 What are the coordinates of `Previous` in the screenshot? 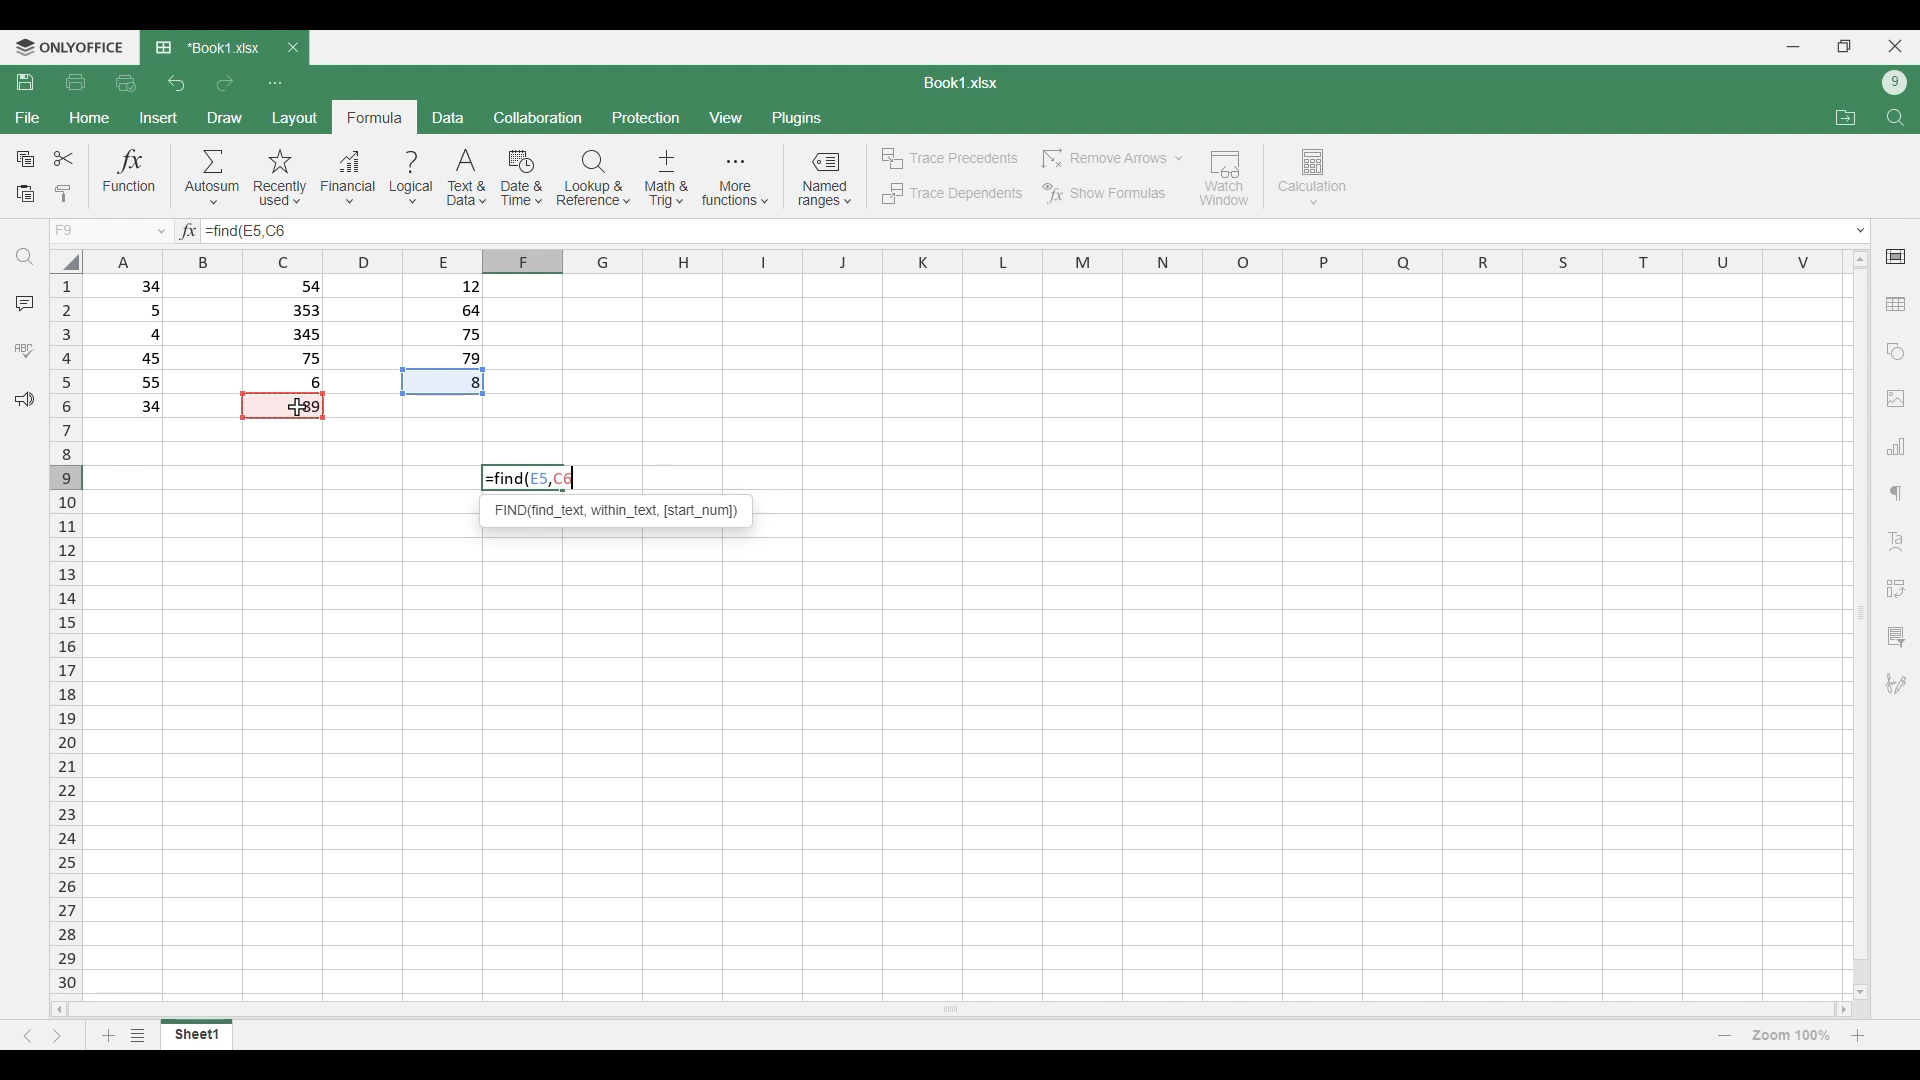 It's located at (27, 1036).